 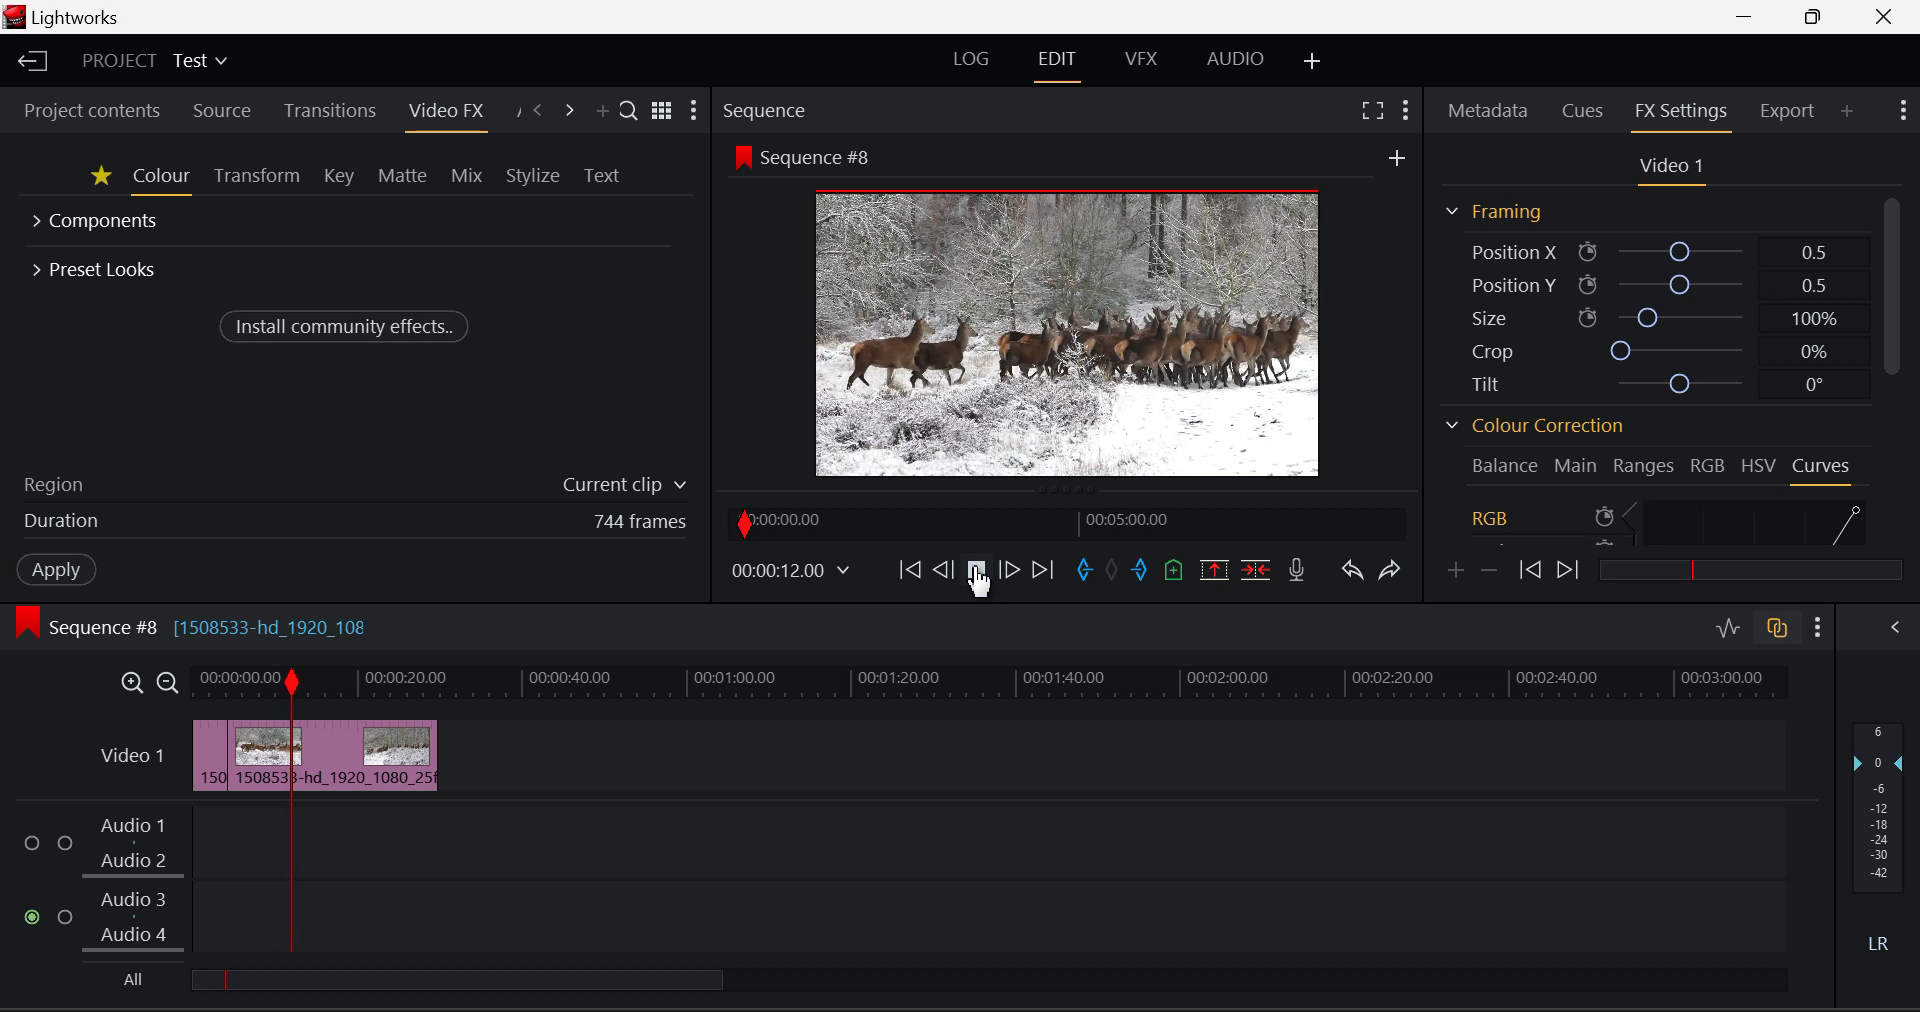 I want to click on AUDIO Layout, so click(x=1238, y=59).